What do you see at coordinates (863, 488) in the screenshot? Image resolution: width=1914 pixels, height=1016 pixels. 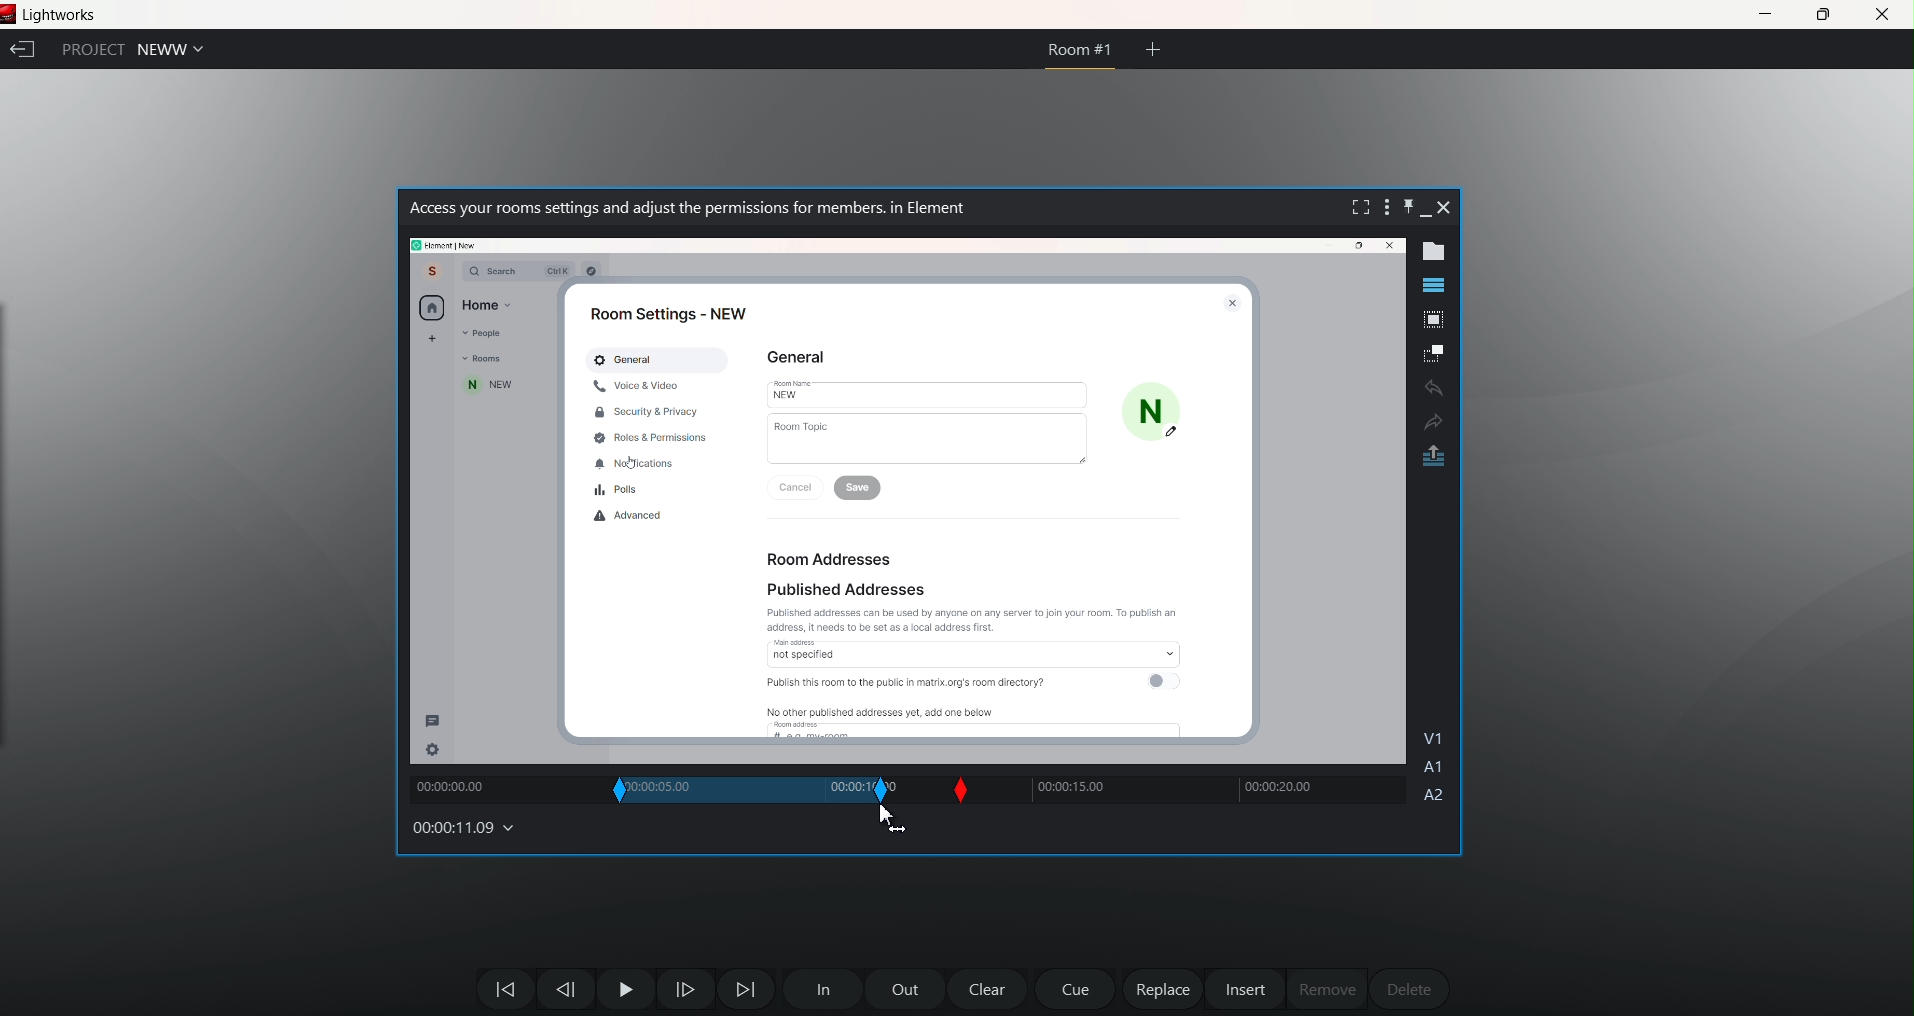 I see `save` at bounding box center [863, 488].